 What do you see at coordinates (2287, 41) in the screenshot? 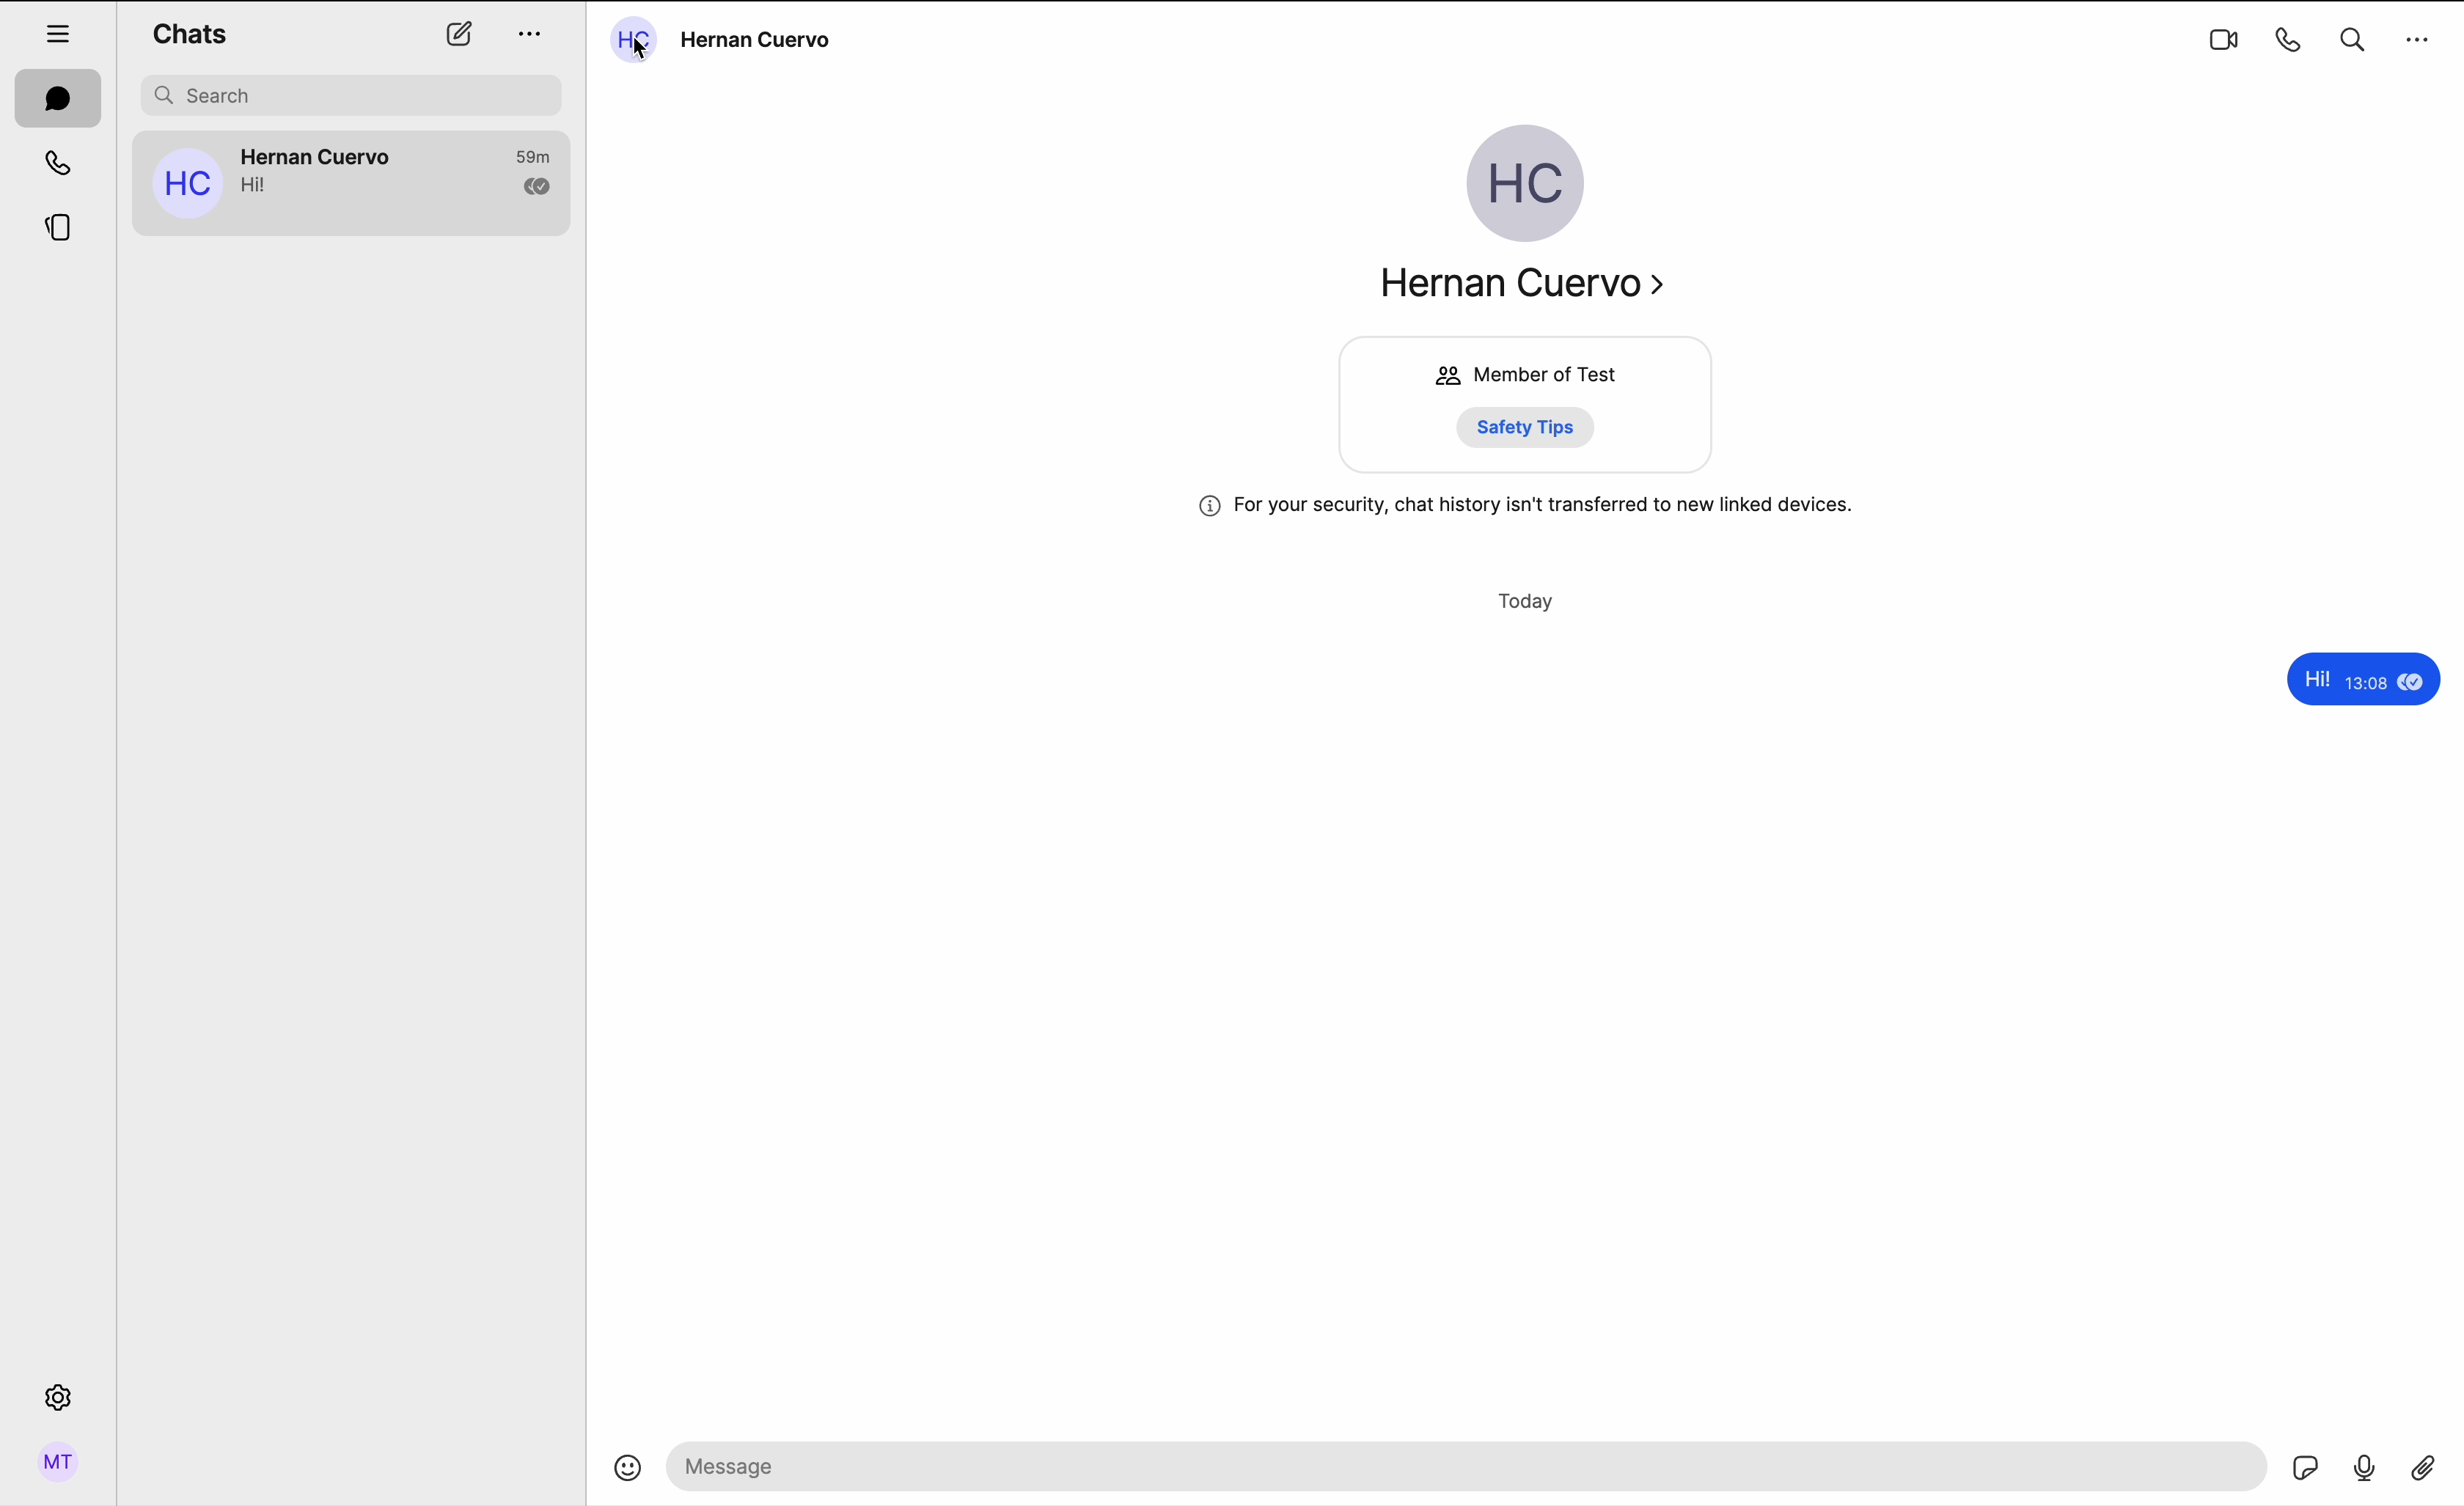
I see `call` at bounding box center [2287, 41].